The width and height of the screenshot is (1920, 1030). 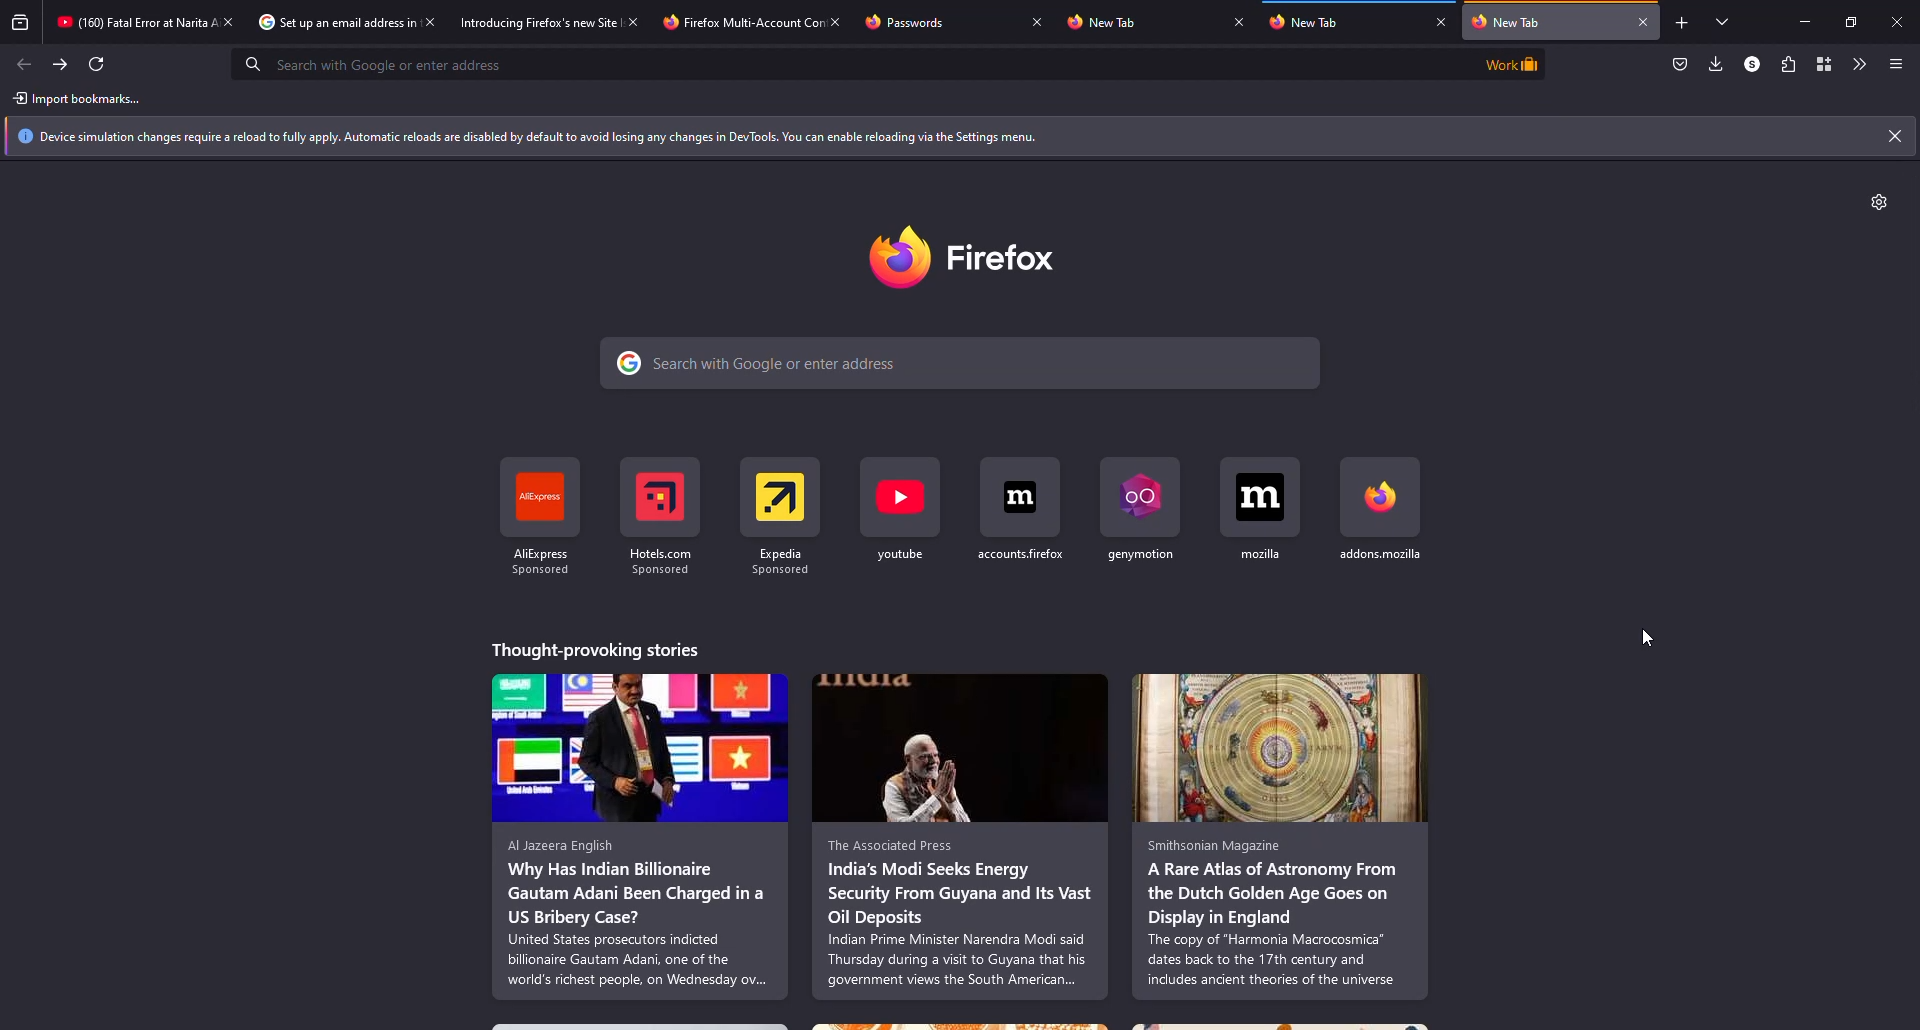 What do you see at coordinates (640, 747) in the screenshot?
I see `Story banner` at bounding box center [640, 747].